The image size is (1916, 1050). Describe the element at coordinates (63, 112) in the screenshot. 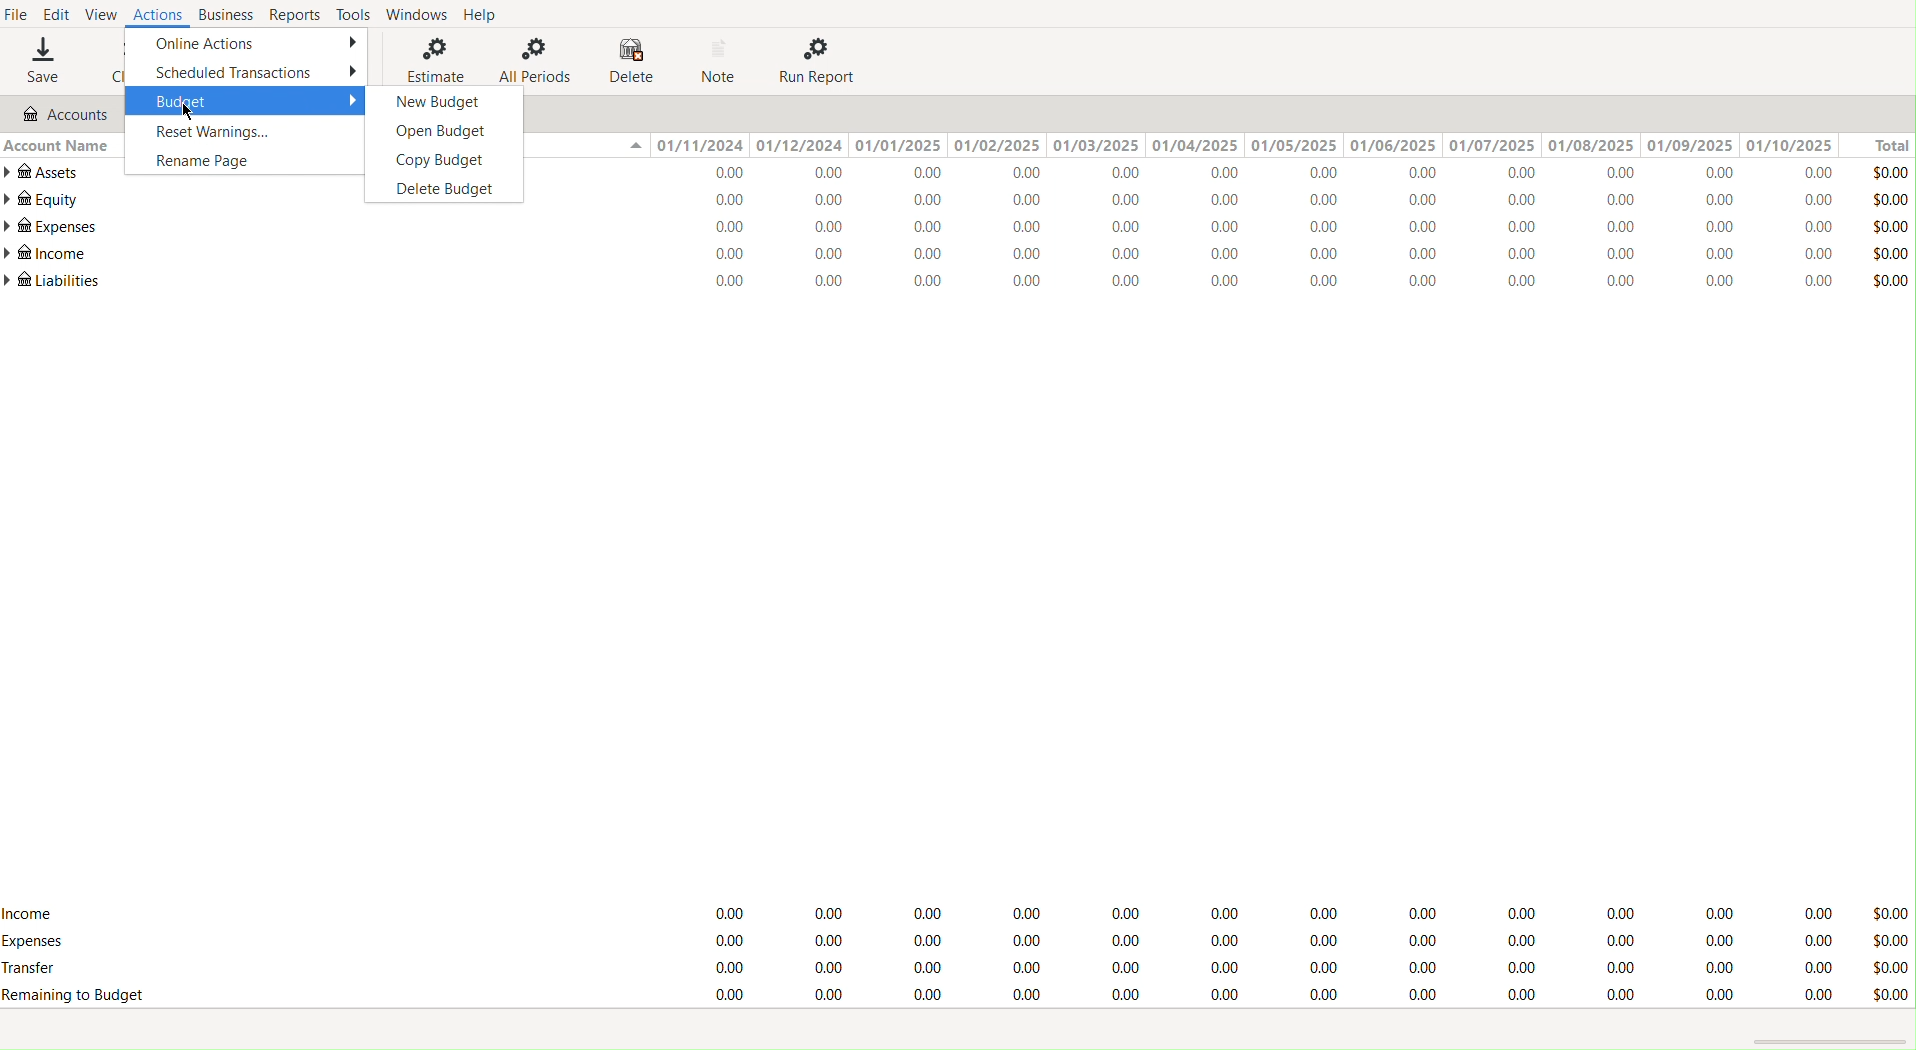

I see `Accounts` at that location.